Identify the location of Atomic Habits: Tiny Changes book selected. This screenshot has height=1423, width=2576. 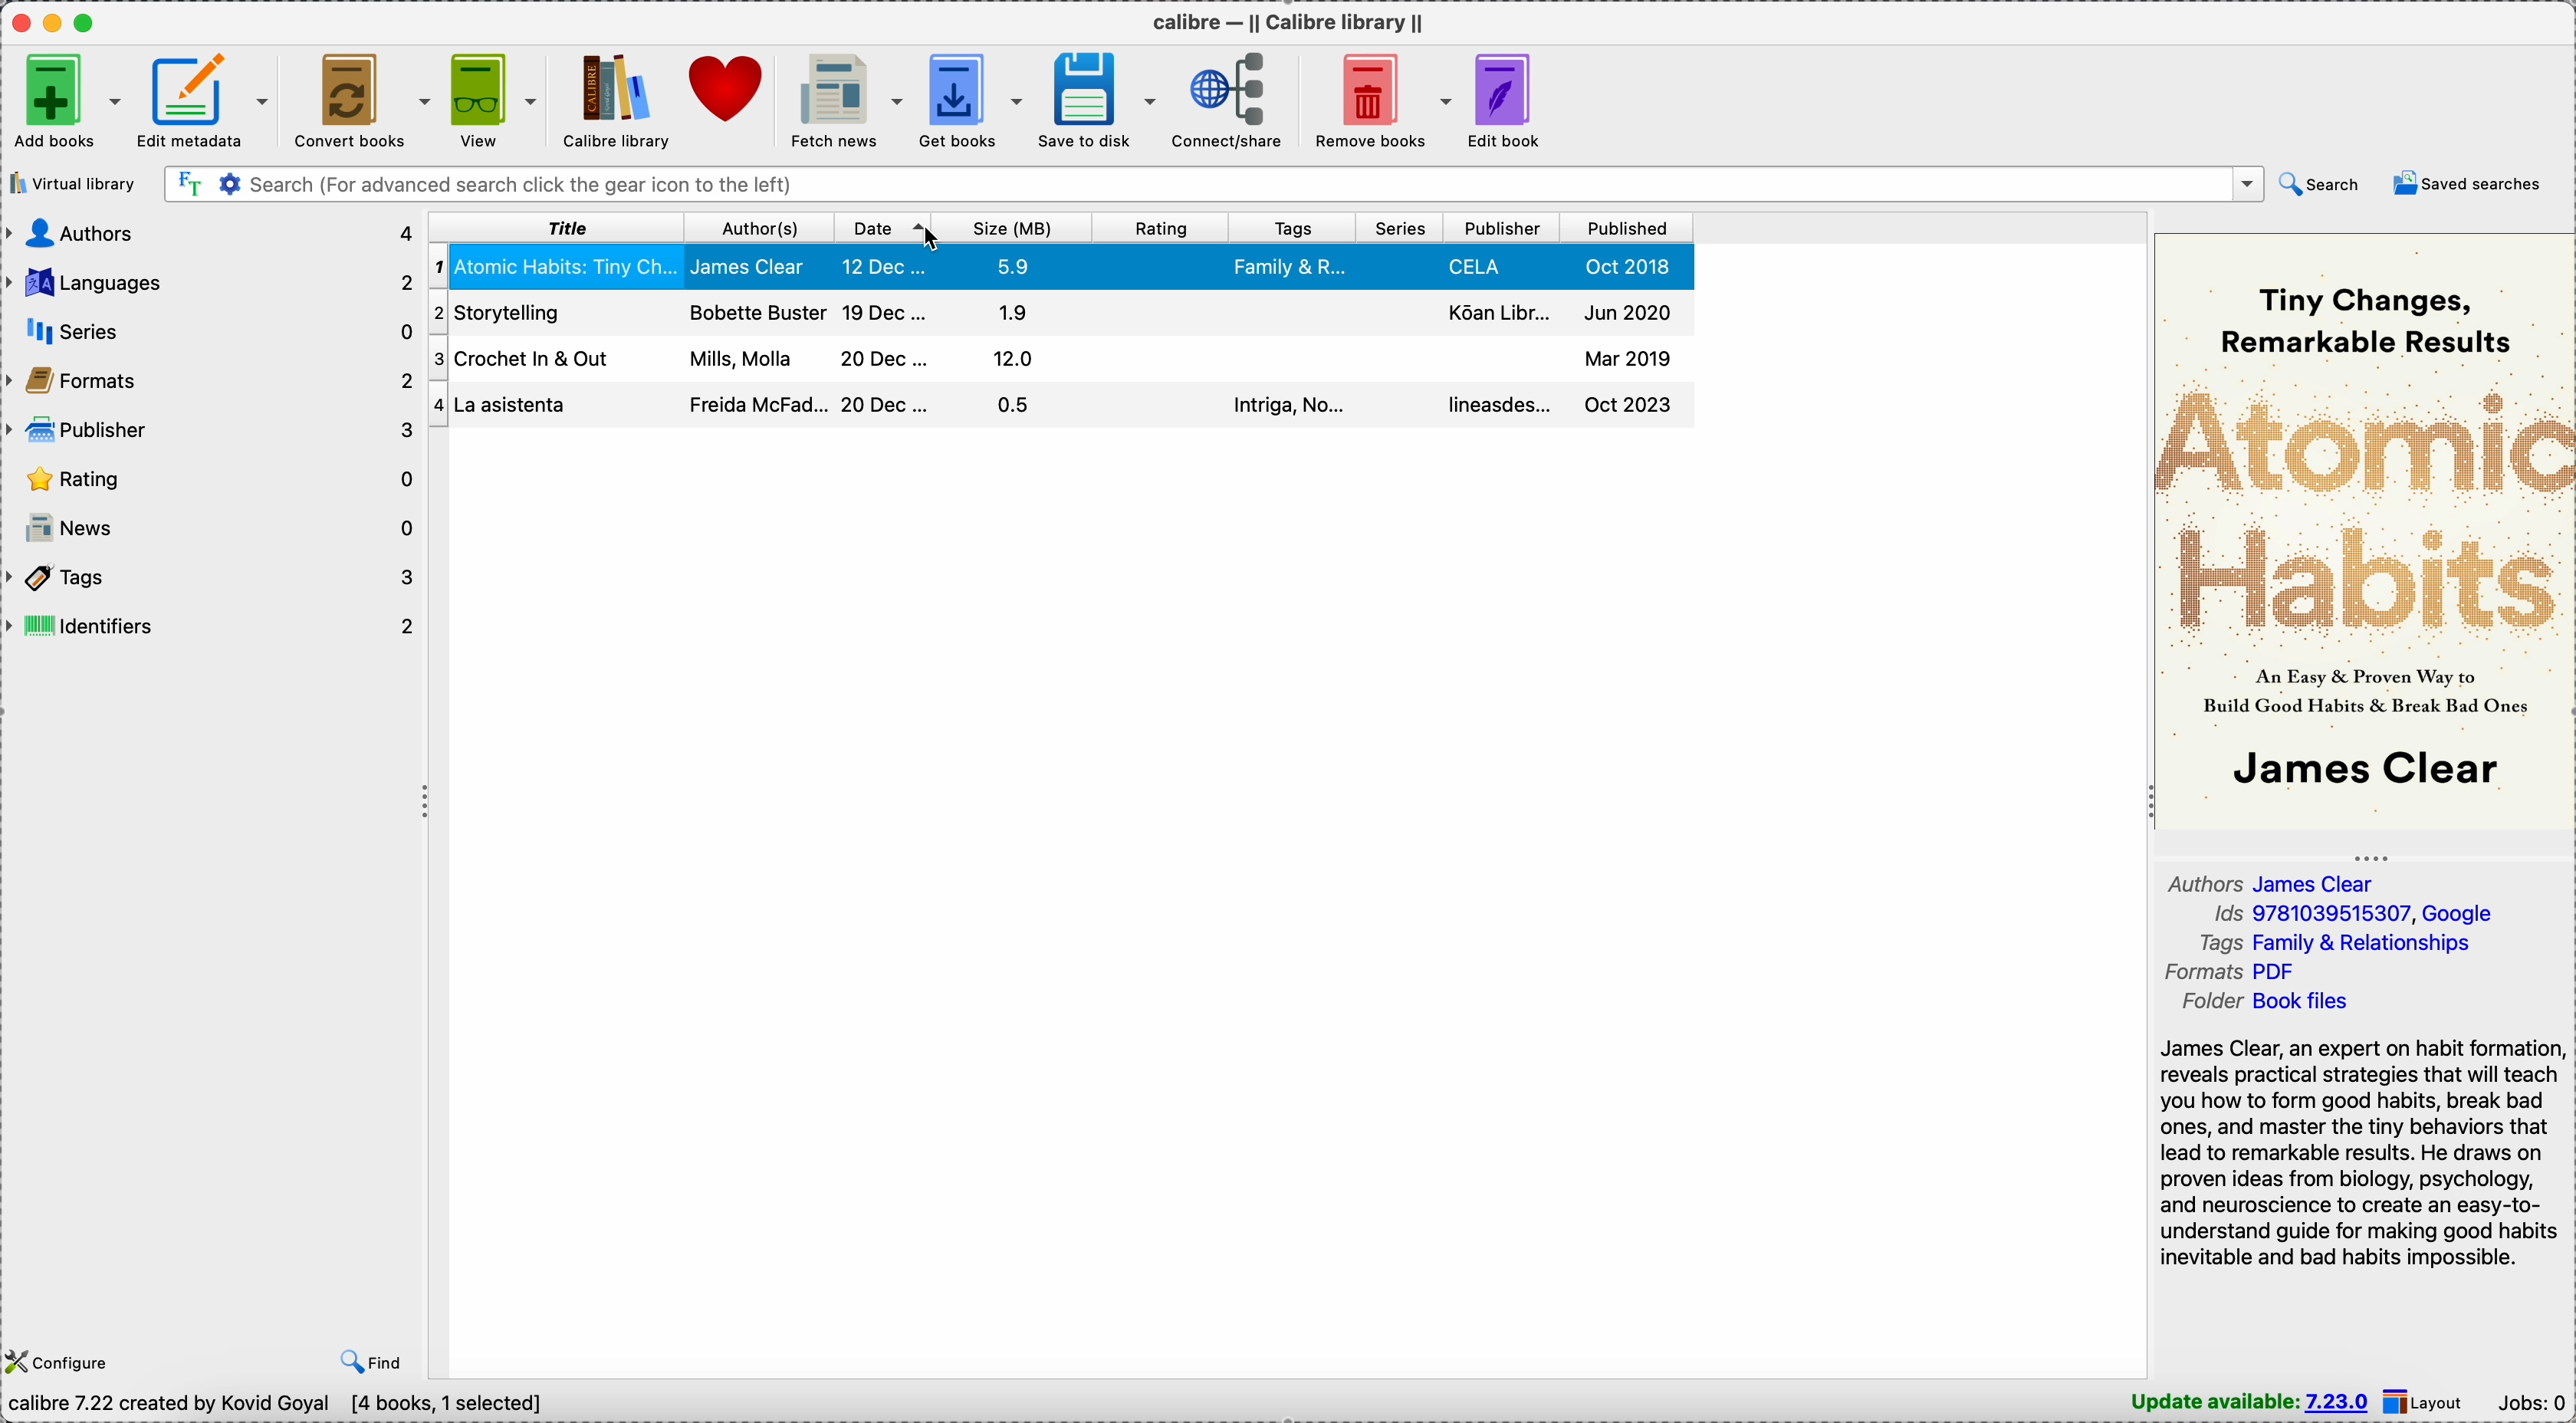
(1054, 267).